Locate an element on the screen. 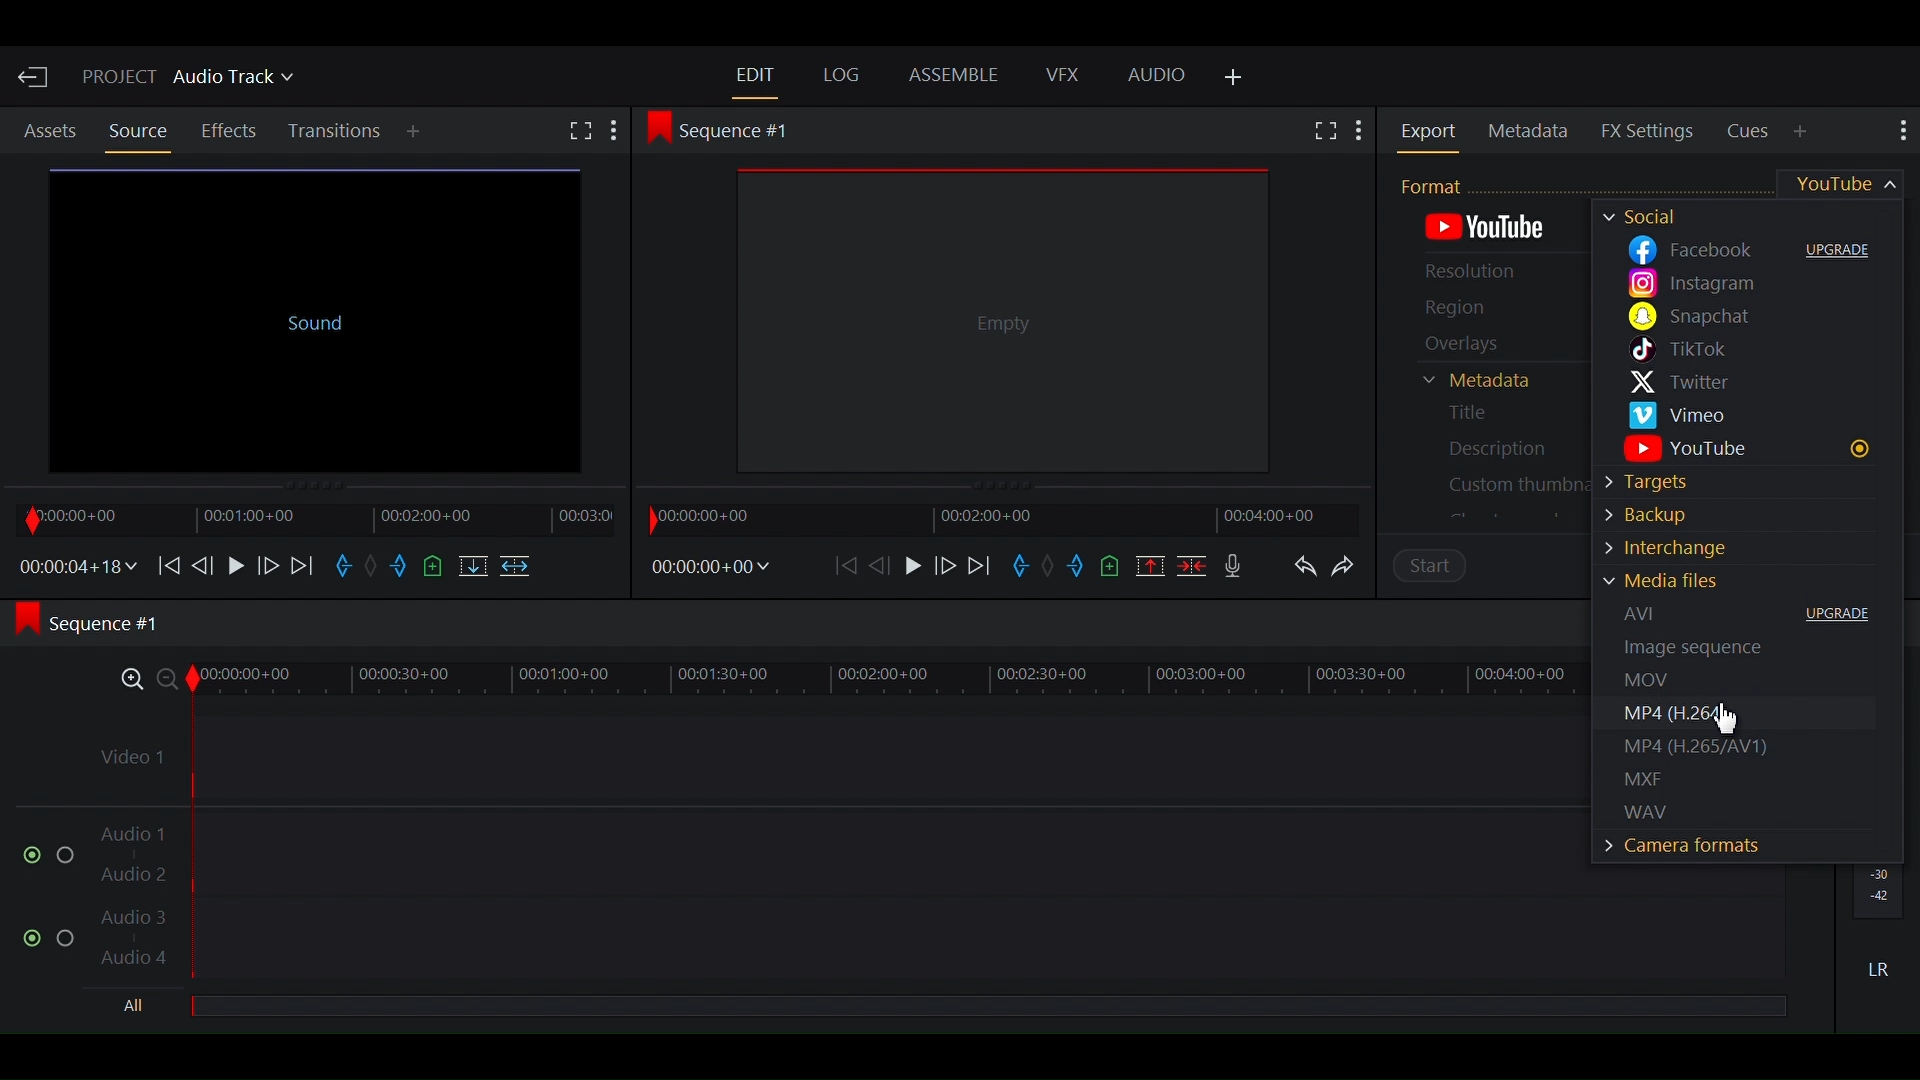 The image size is (1920, 1080). Targets is located at coordinates (1742, 483).